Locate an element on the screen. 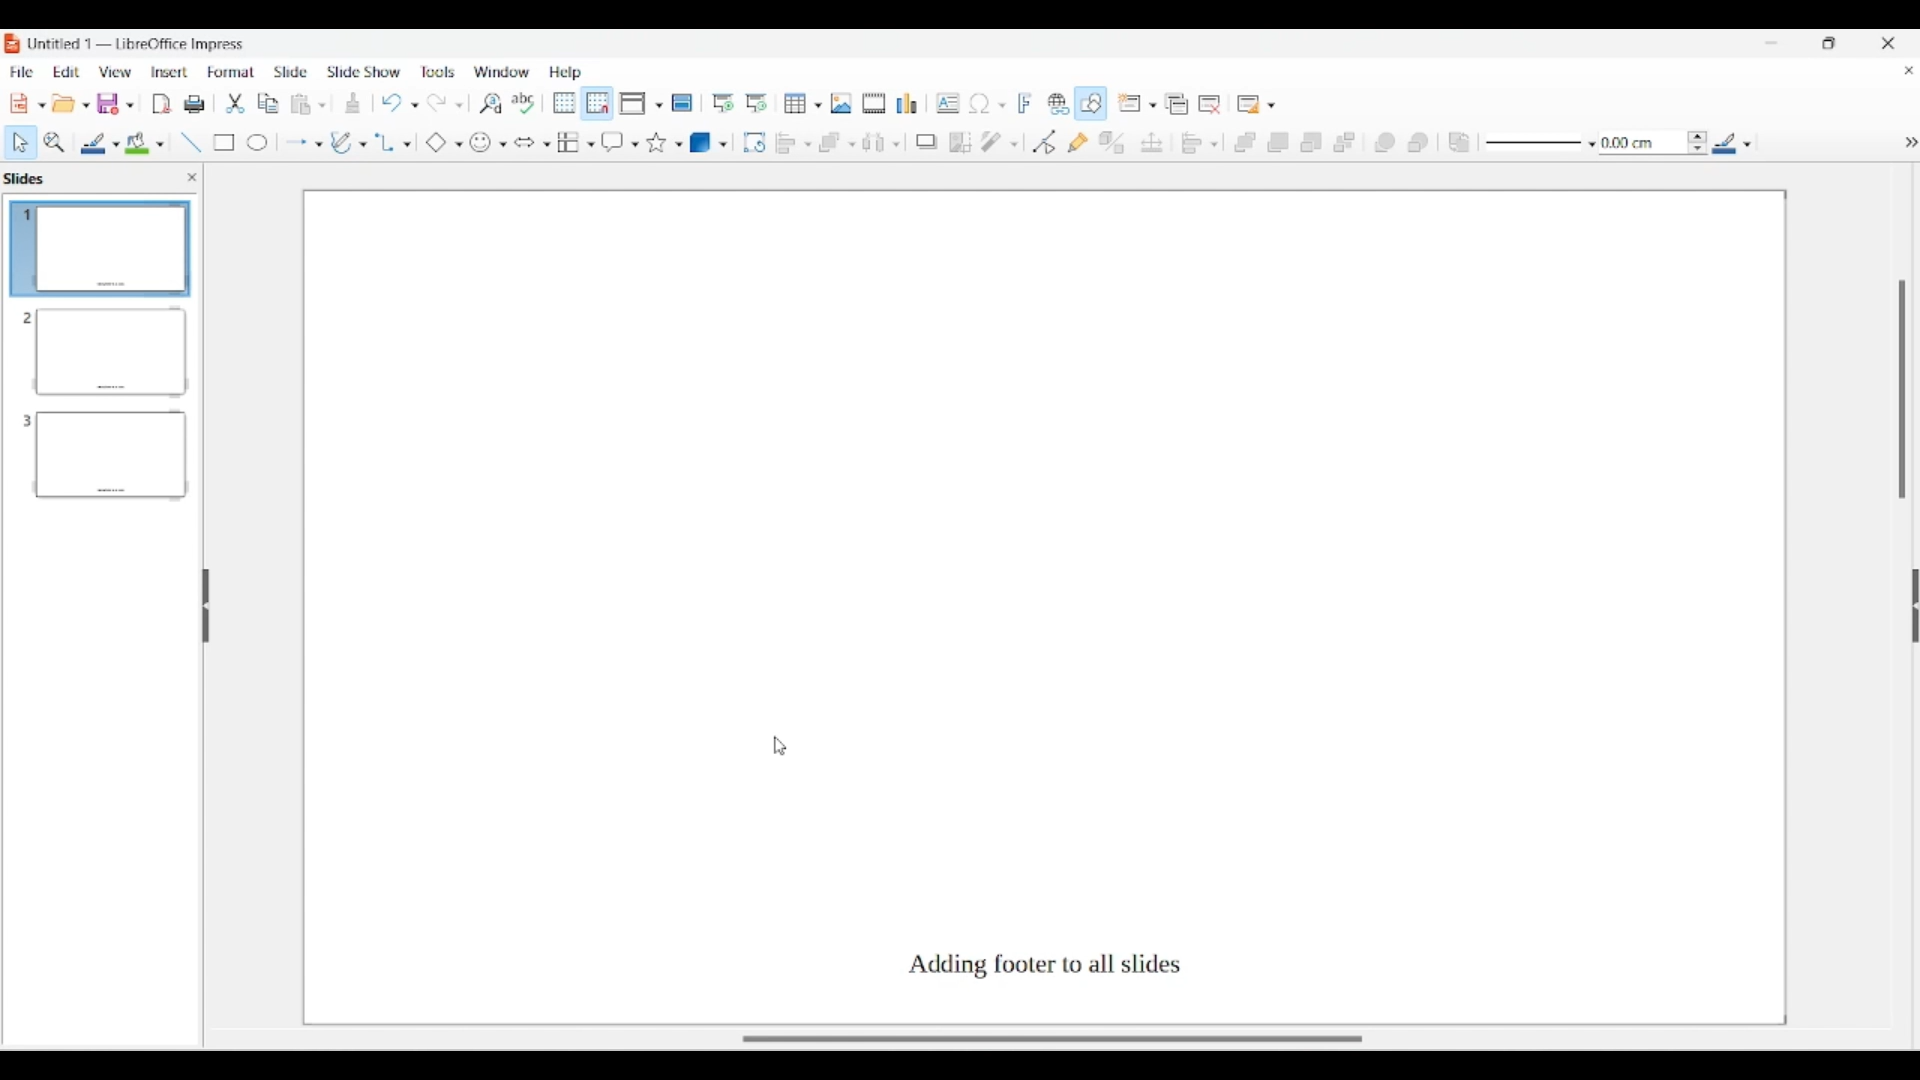 The height and width of the screenshot is (1080, 1920). Insert audio/video is located at coordinates (874, 103).